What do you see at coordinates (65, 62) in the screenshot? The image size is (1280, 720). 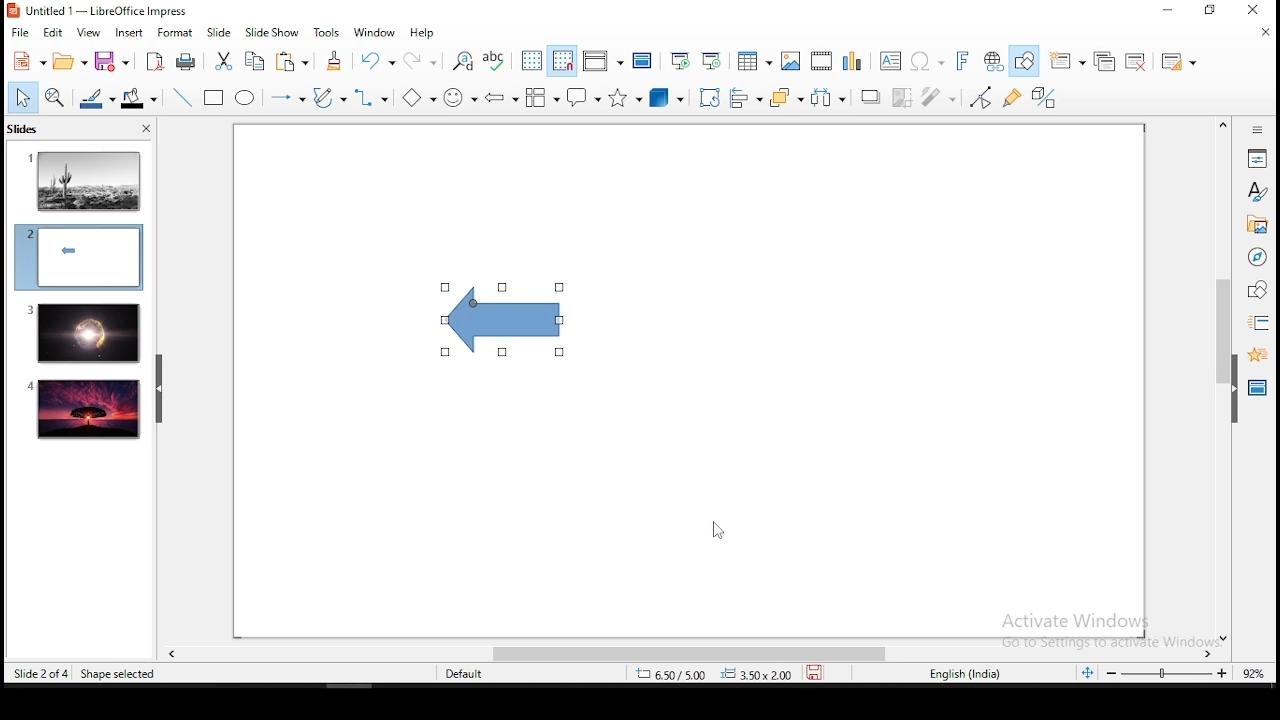 I see `open` at bounding box center [65, 62].